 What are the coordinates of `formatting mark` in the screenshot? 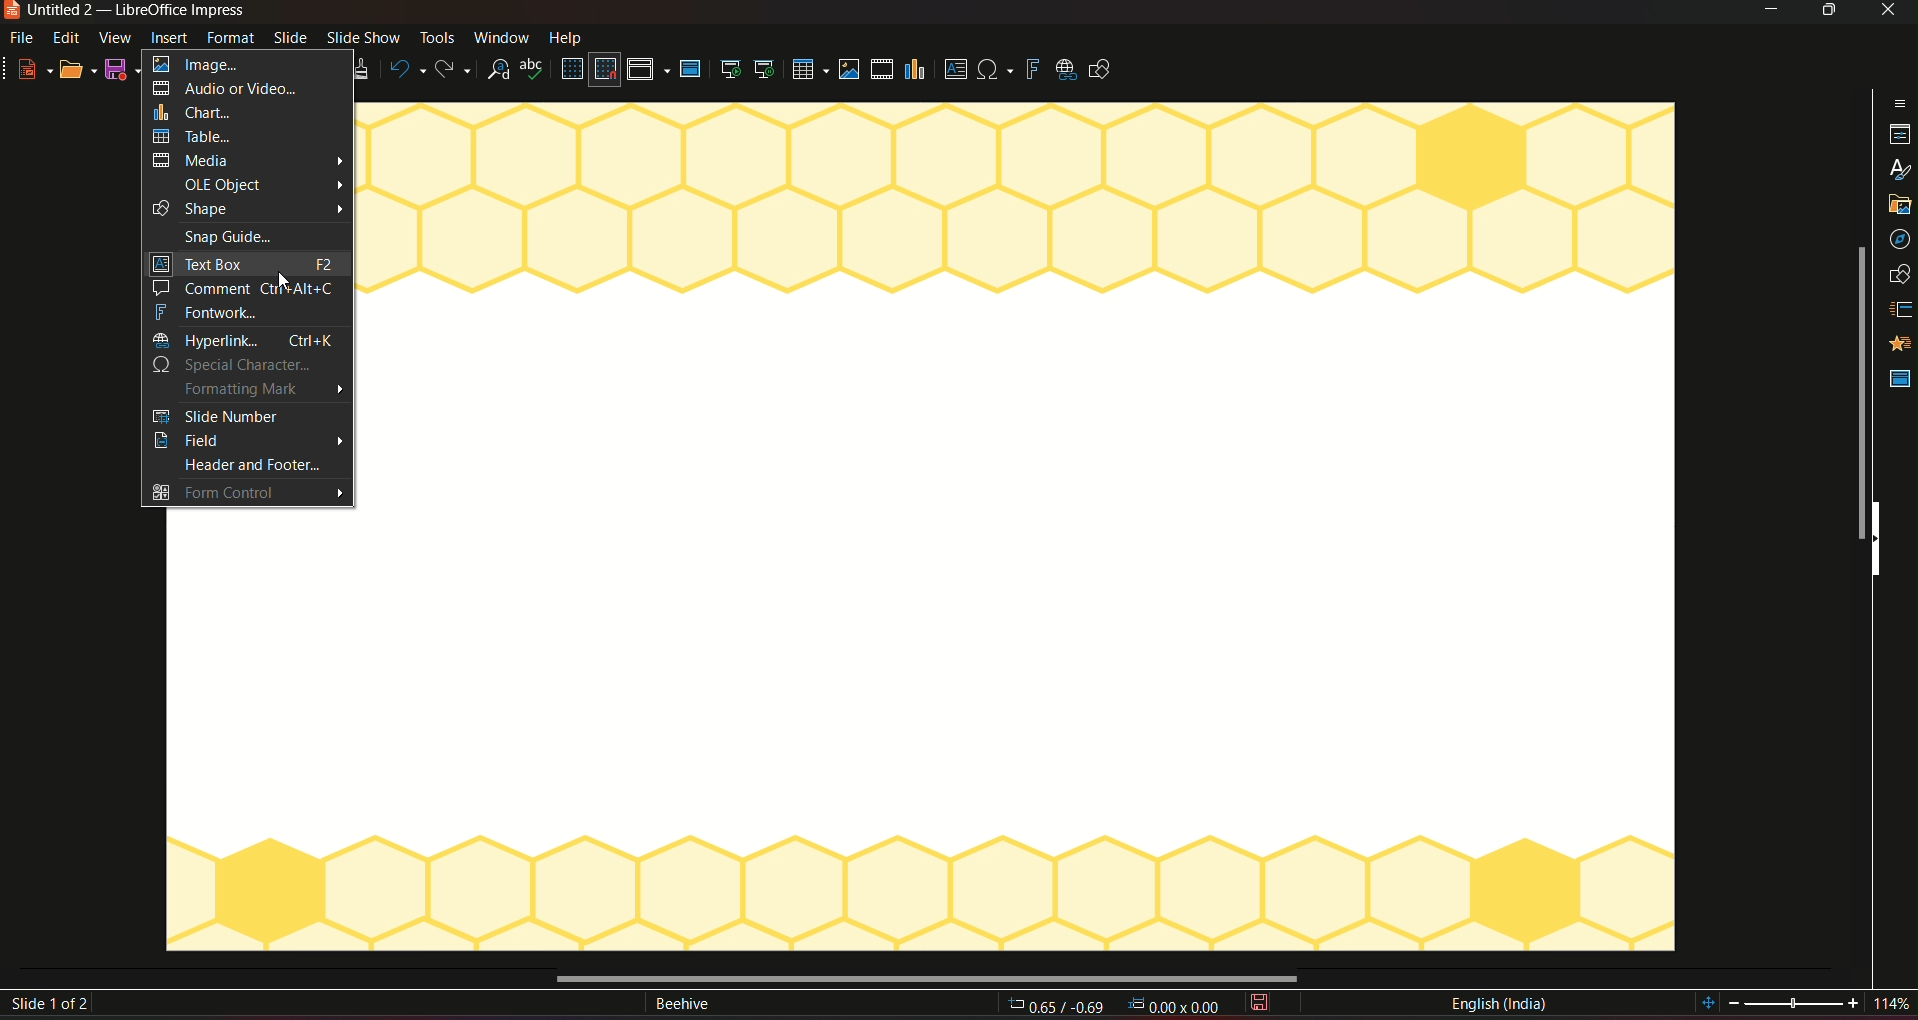 It's located at (245, 390).